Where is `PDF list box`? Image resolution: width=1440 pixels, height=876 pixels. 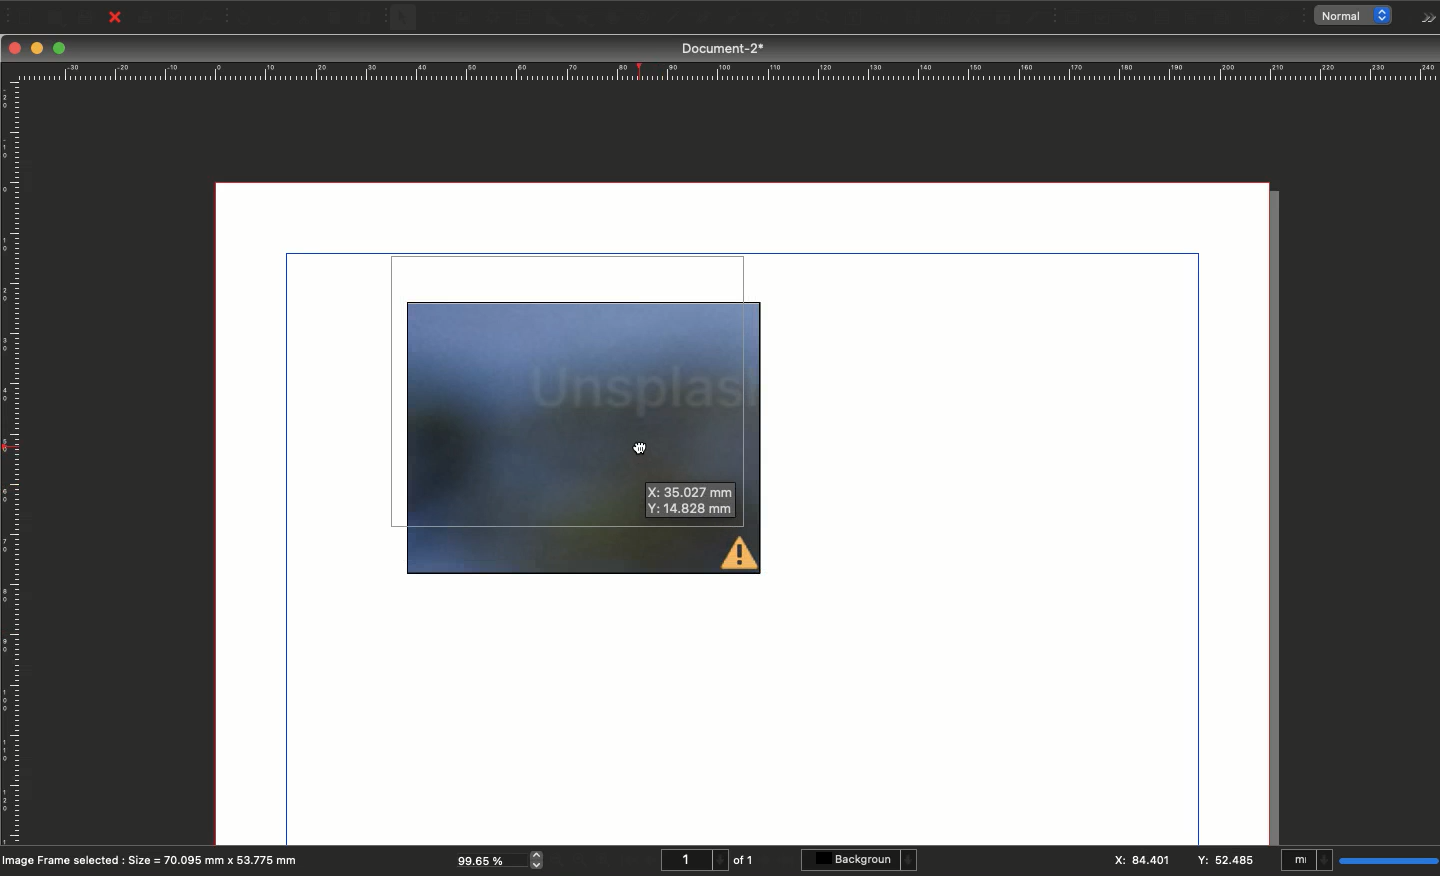
PDF list box is located at coordinates (1223, 18).